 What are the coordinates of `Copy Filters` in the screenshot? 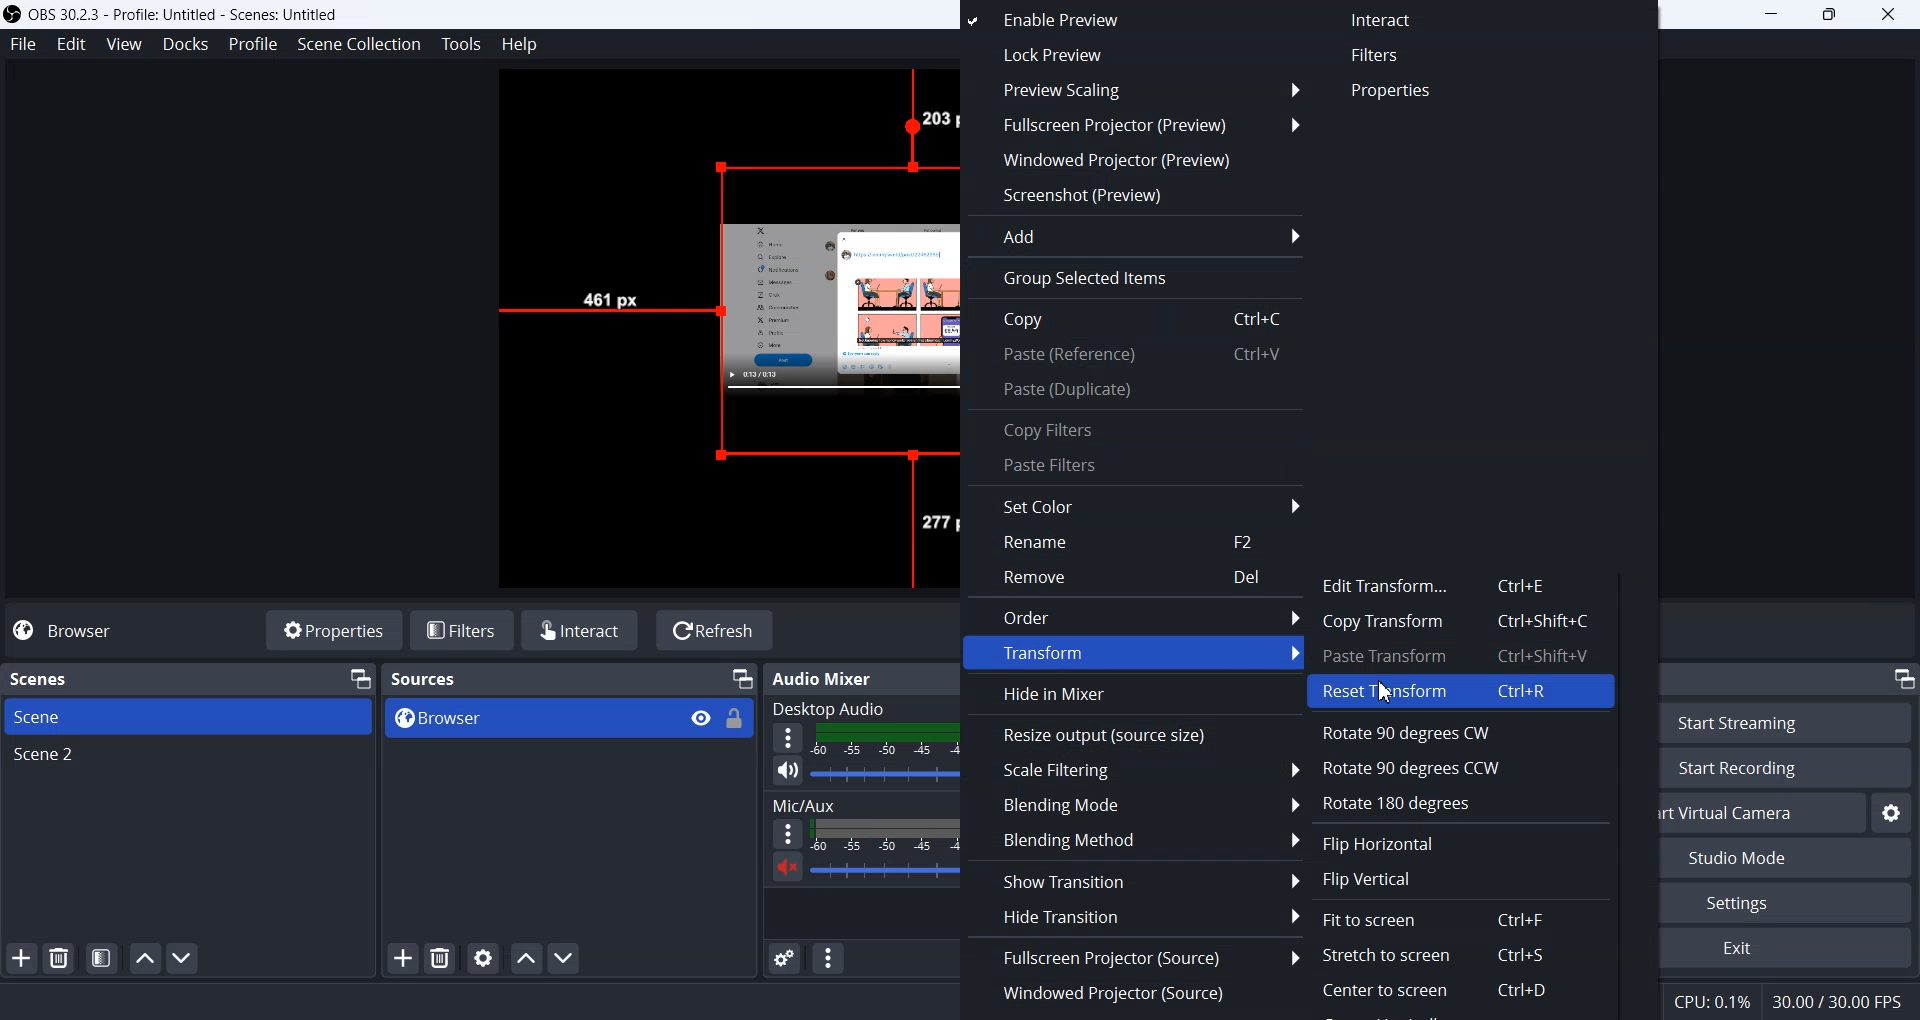 It's located at (1136, 427).